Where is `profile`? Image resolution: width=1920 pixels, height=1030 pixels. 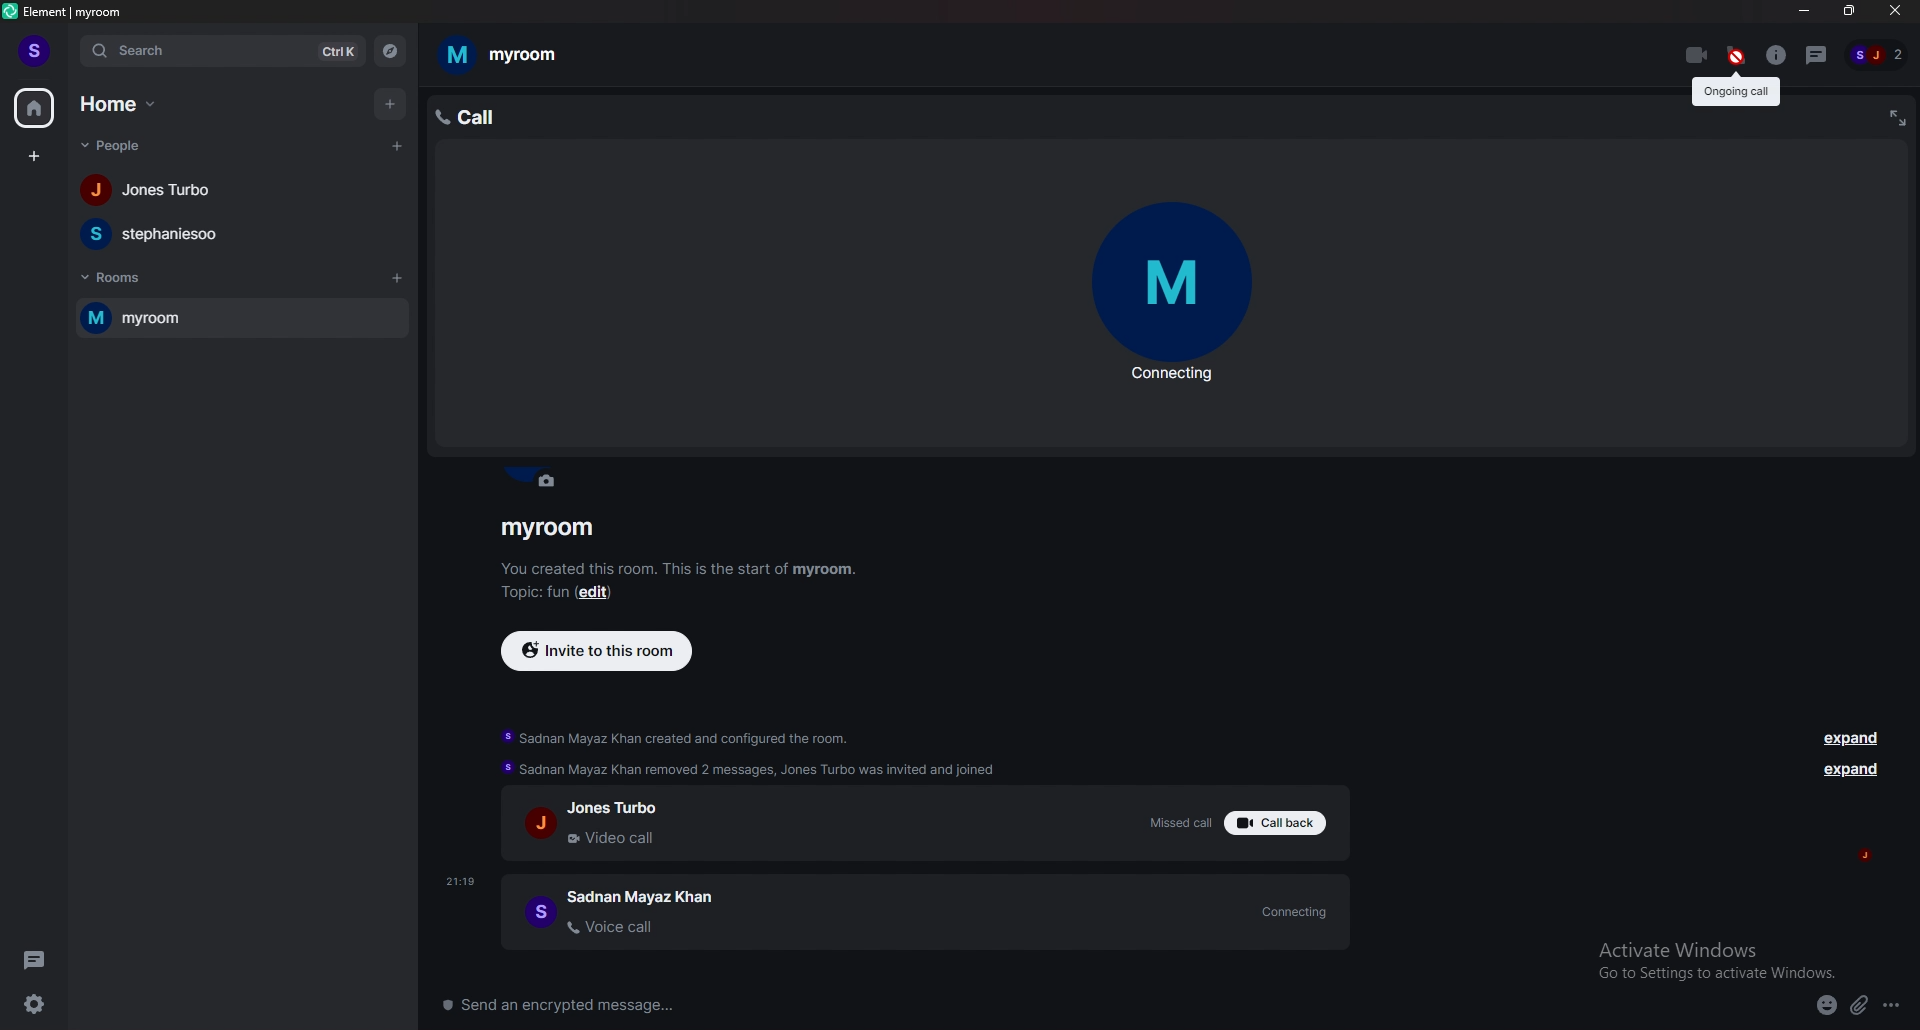
profile is located at coordinates (38, 51).